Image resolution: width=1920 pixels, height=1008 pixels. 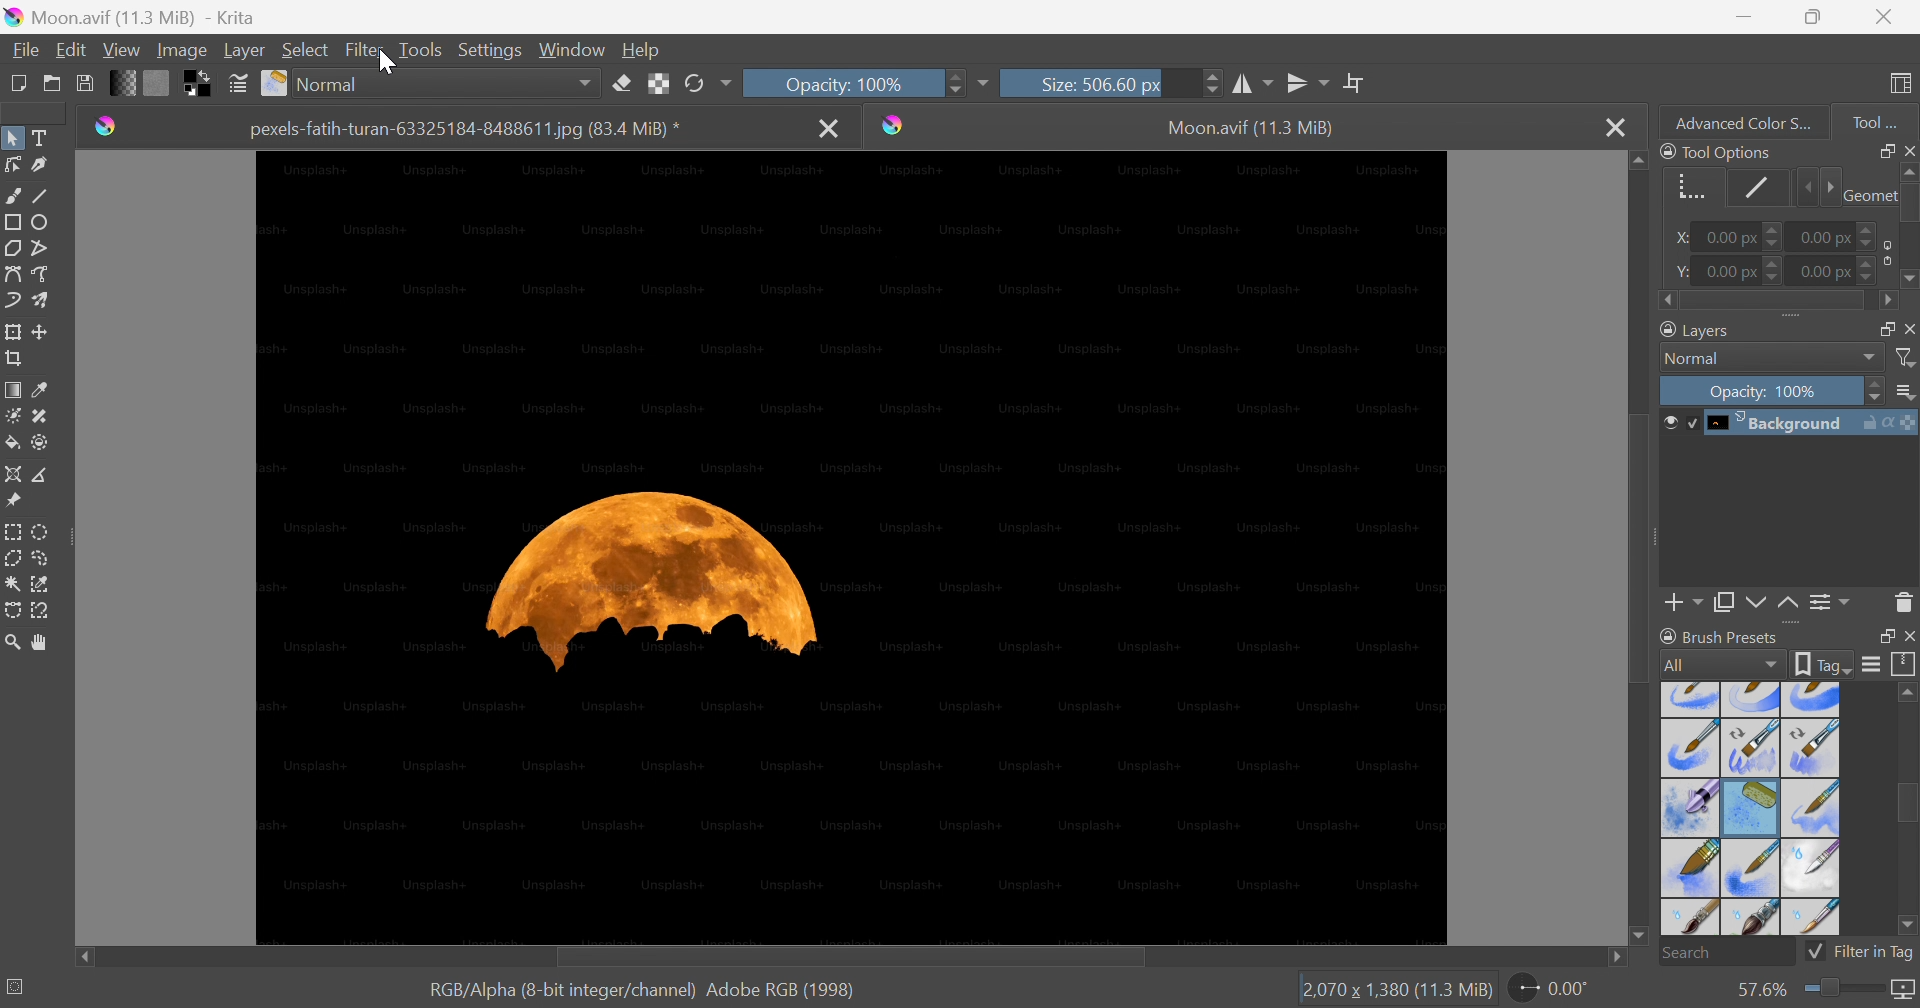 I want to click on Scroll bar, so click(x=847, y=958).